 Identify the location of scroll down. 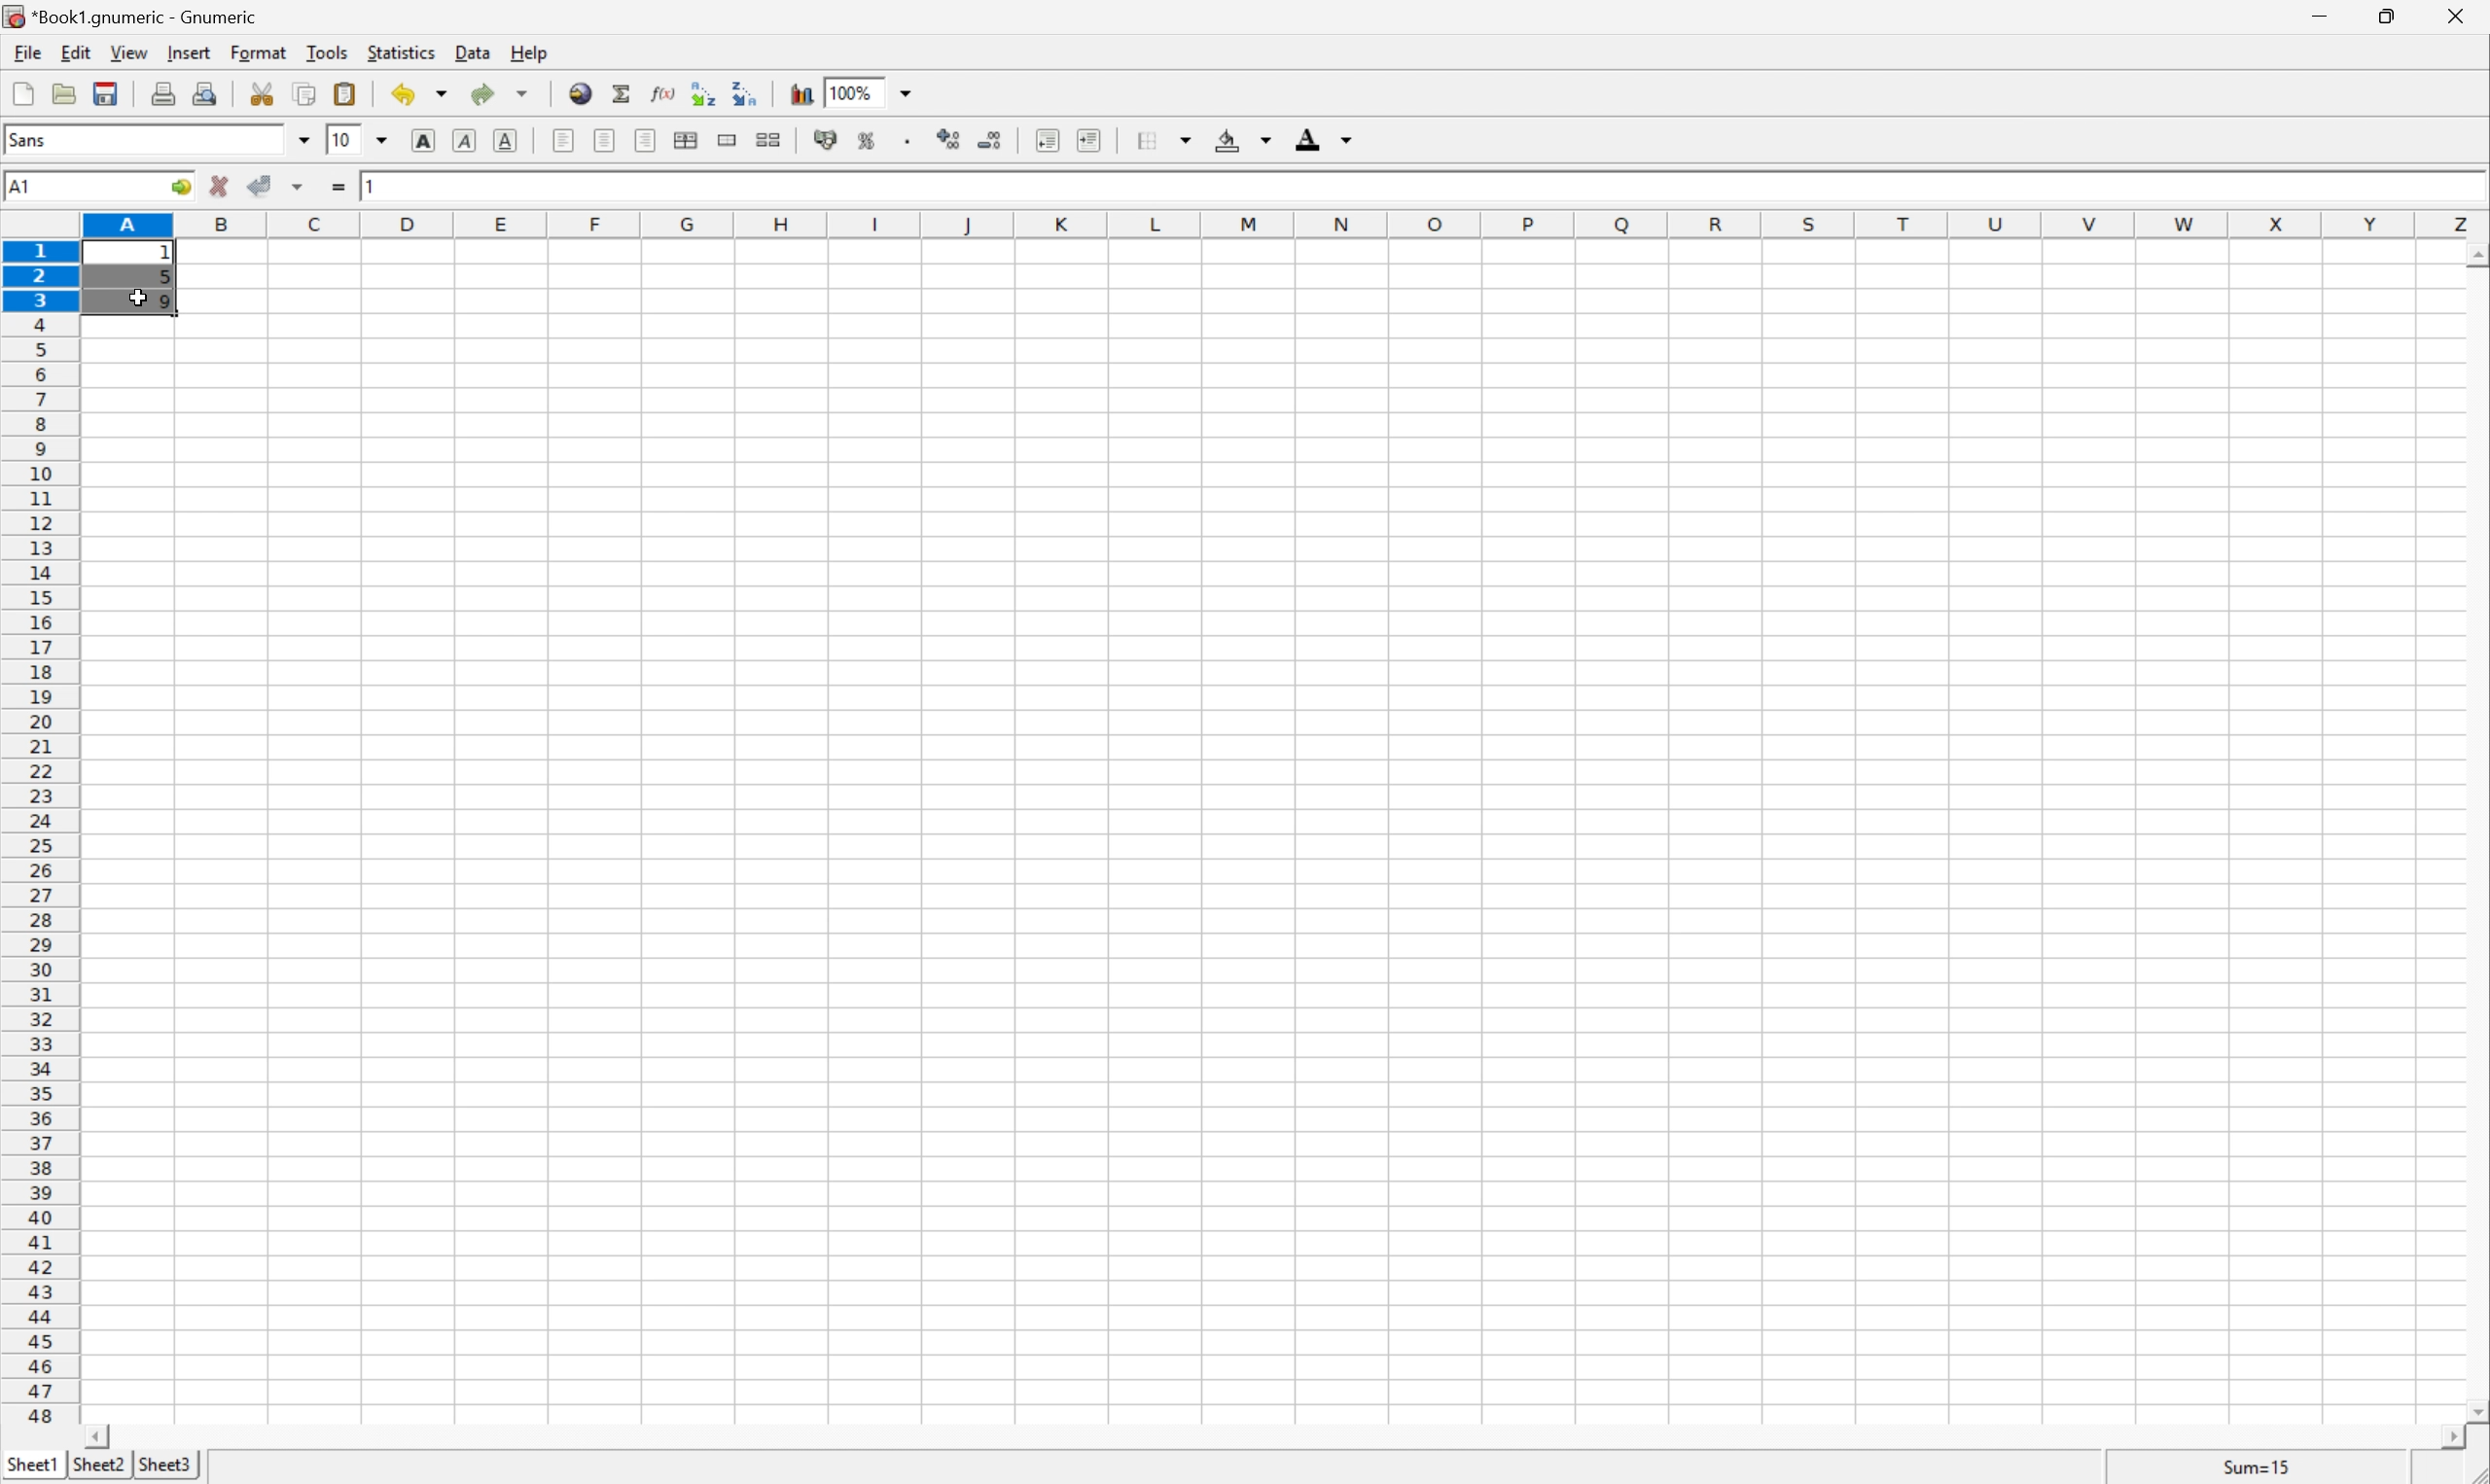
(2474, 1410).